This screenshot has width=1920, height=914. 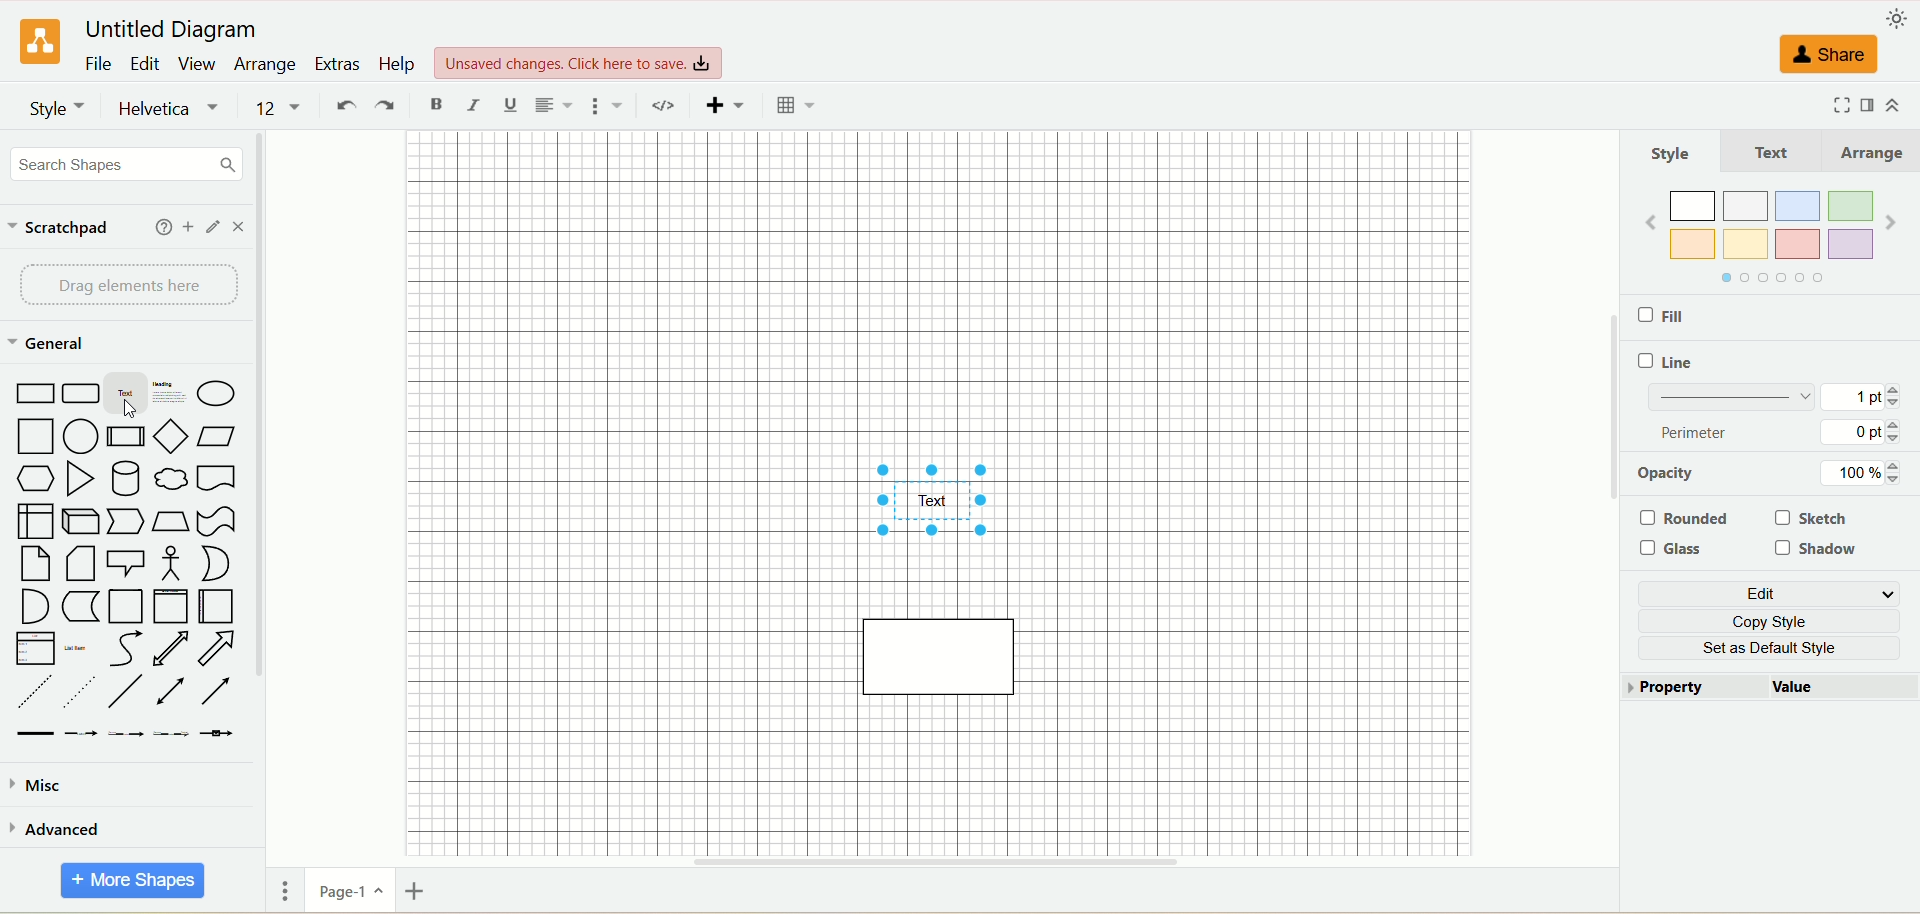 What do you see at coordinates (216, 521) in the screenshot?
I see `tape` at bounding box center [216, 521].